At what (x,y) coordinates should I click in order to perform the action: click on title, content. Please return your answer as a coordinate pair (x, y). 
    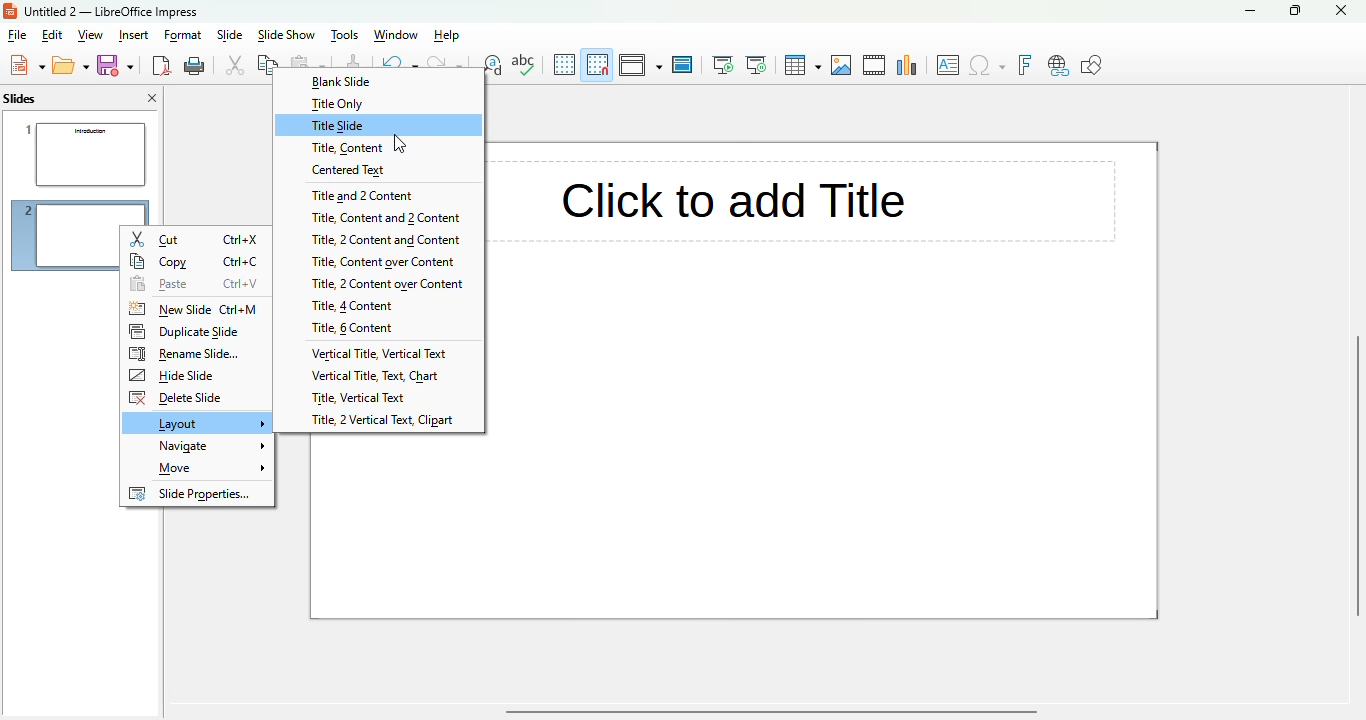
    Looking at the image, I should click on (379, 147).